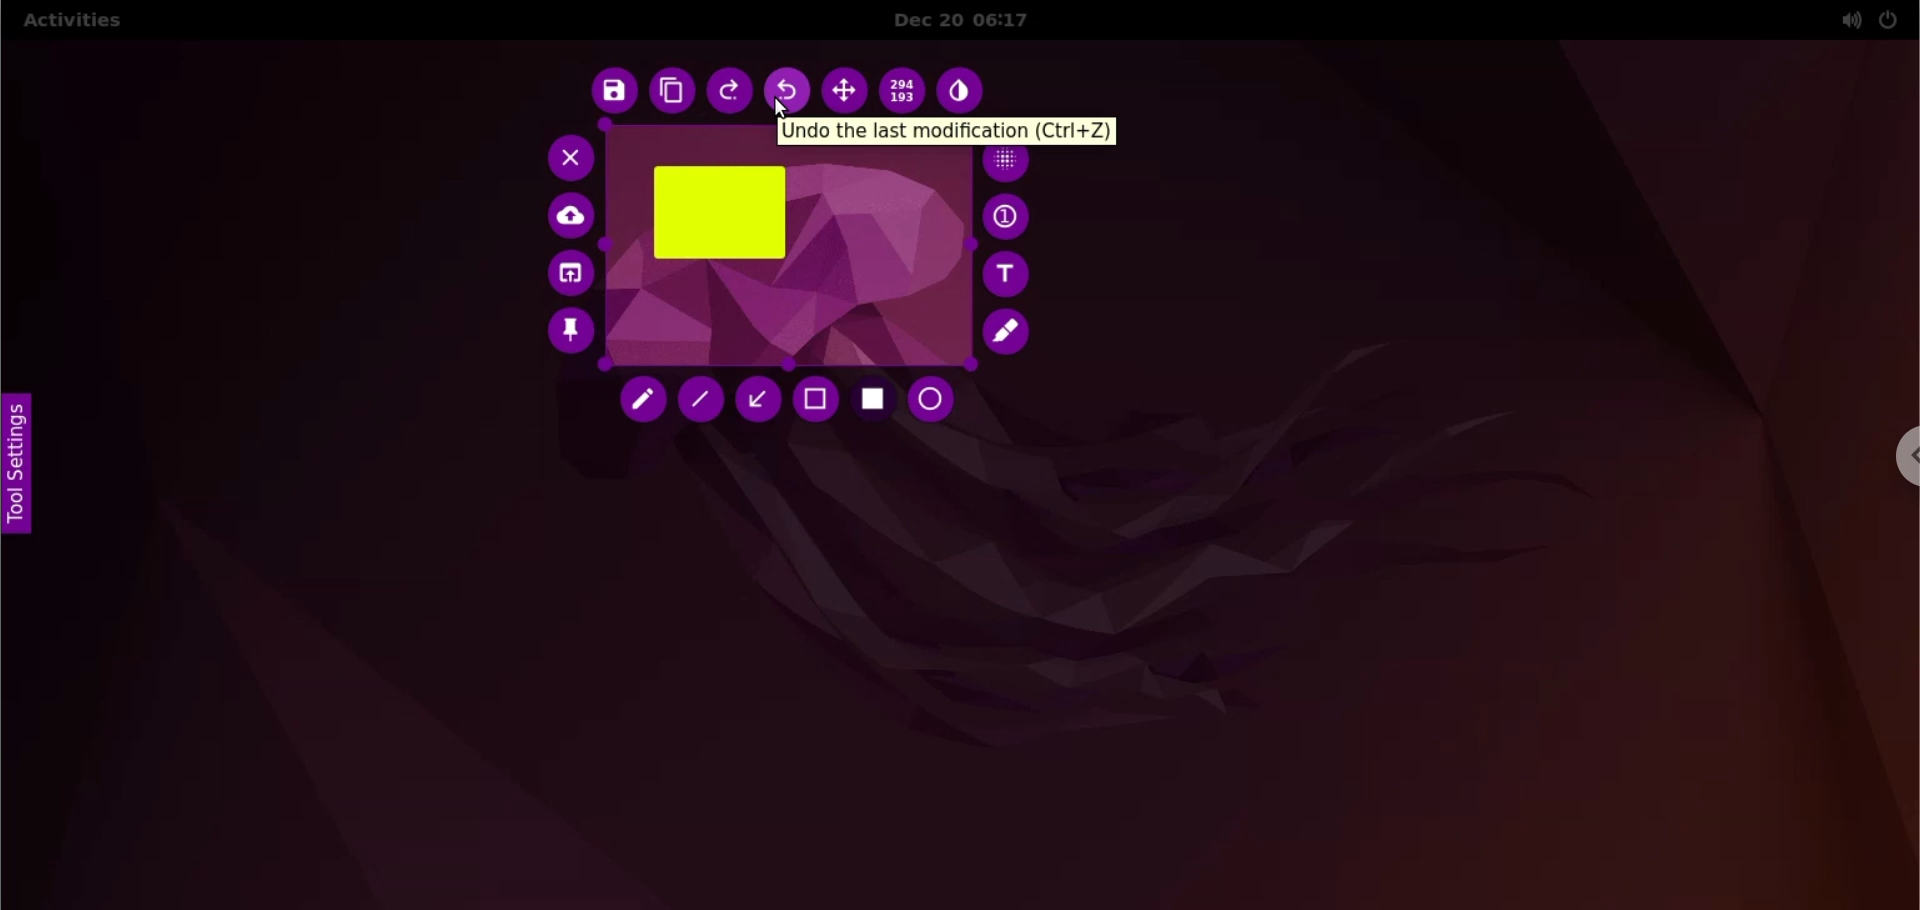 The width and height of the screenshot is (1920, 910). What do you see at coordinates (757, 399) in the screenshot?
I see `arrow tool` at bounding box center [757, 399].